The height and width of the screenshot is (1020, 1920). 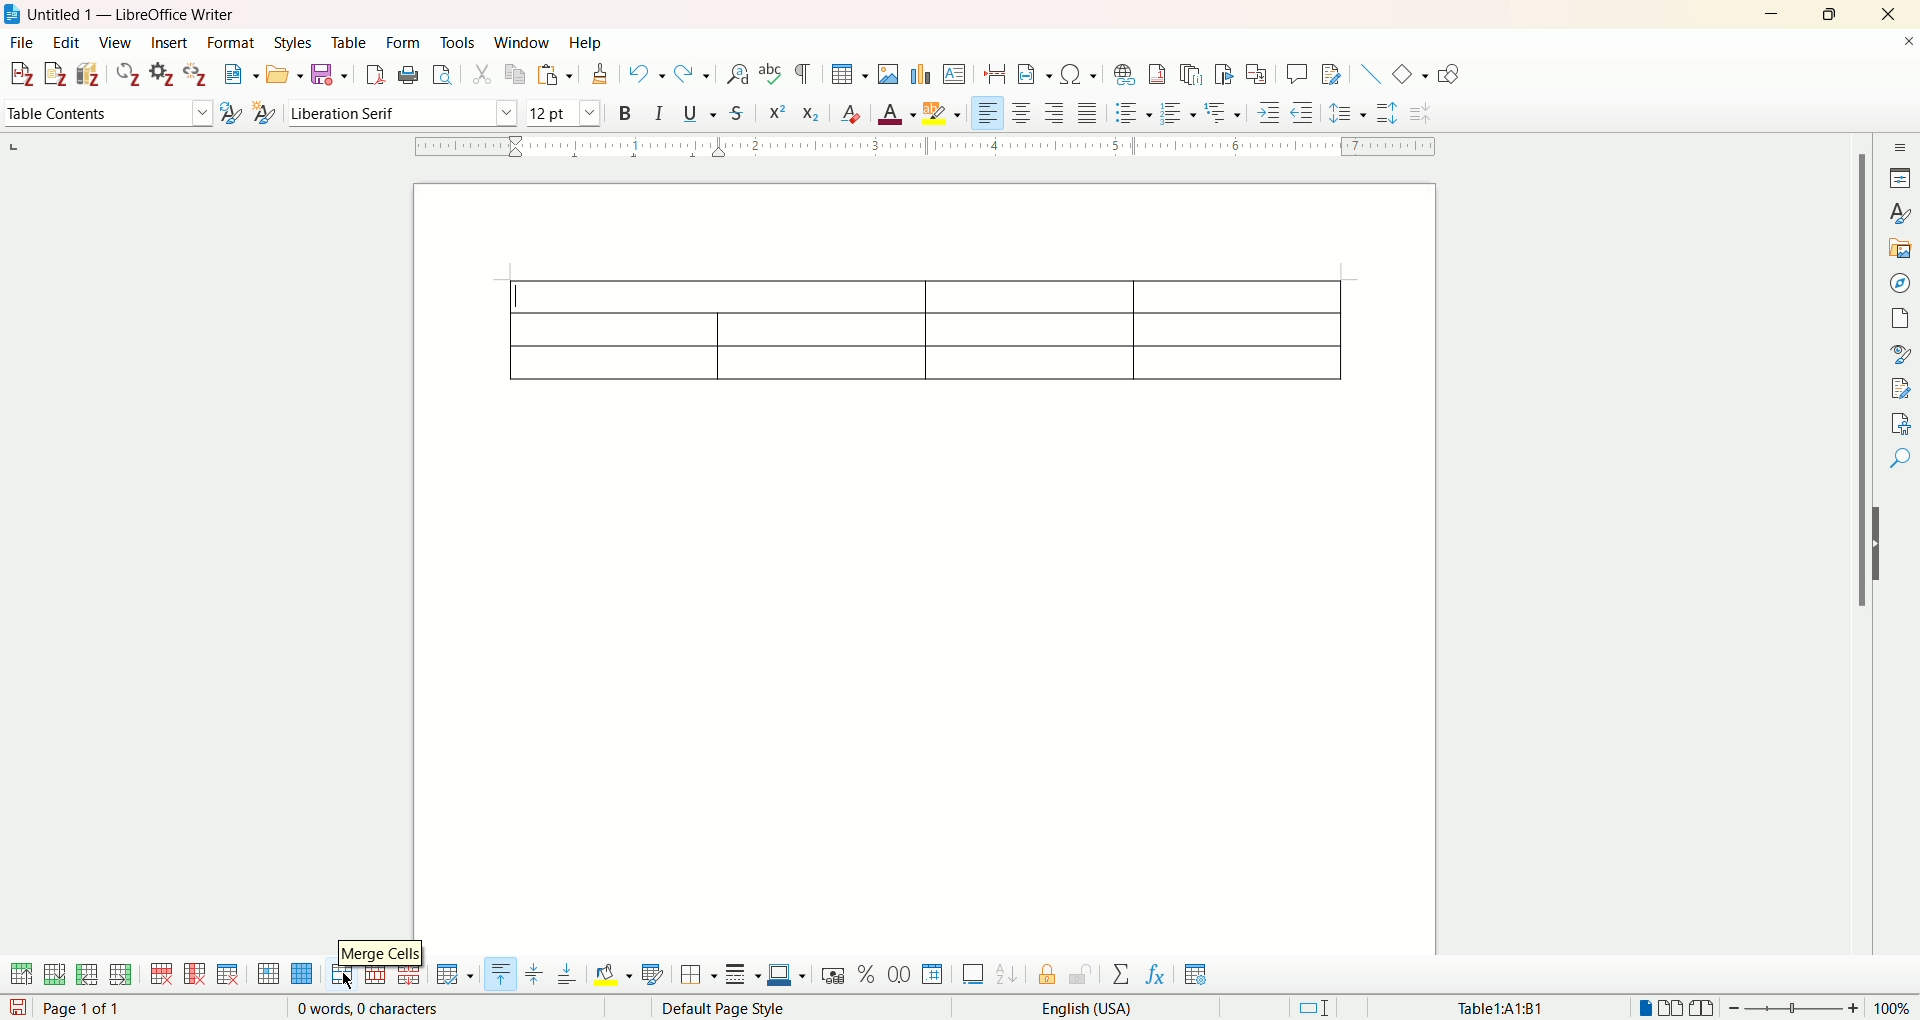 I want to click on English (USA), so click(x=1076, y=1008).